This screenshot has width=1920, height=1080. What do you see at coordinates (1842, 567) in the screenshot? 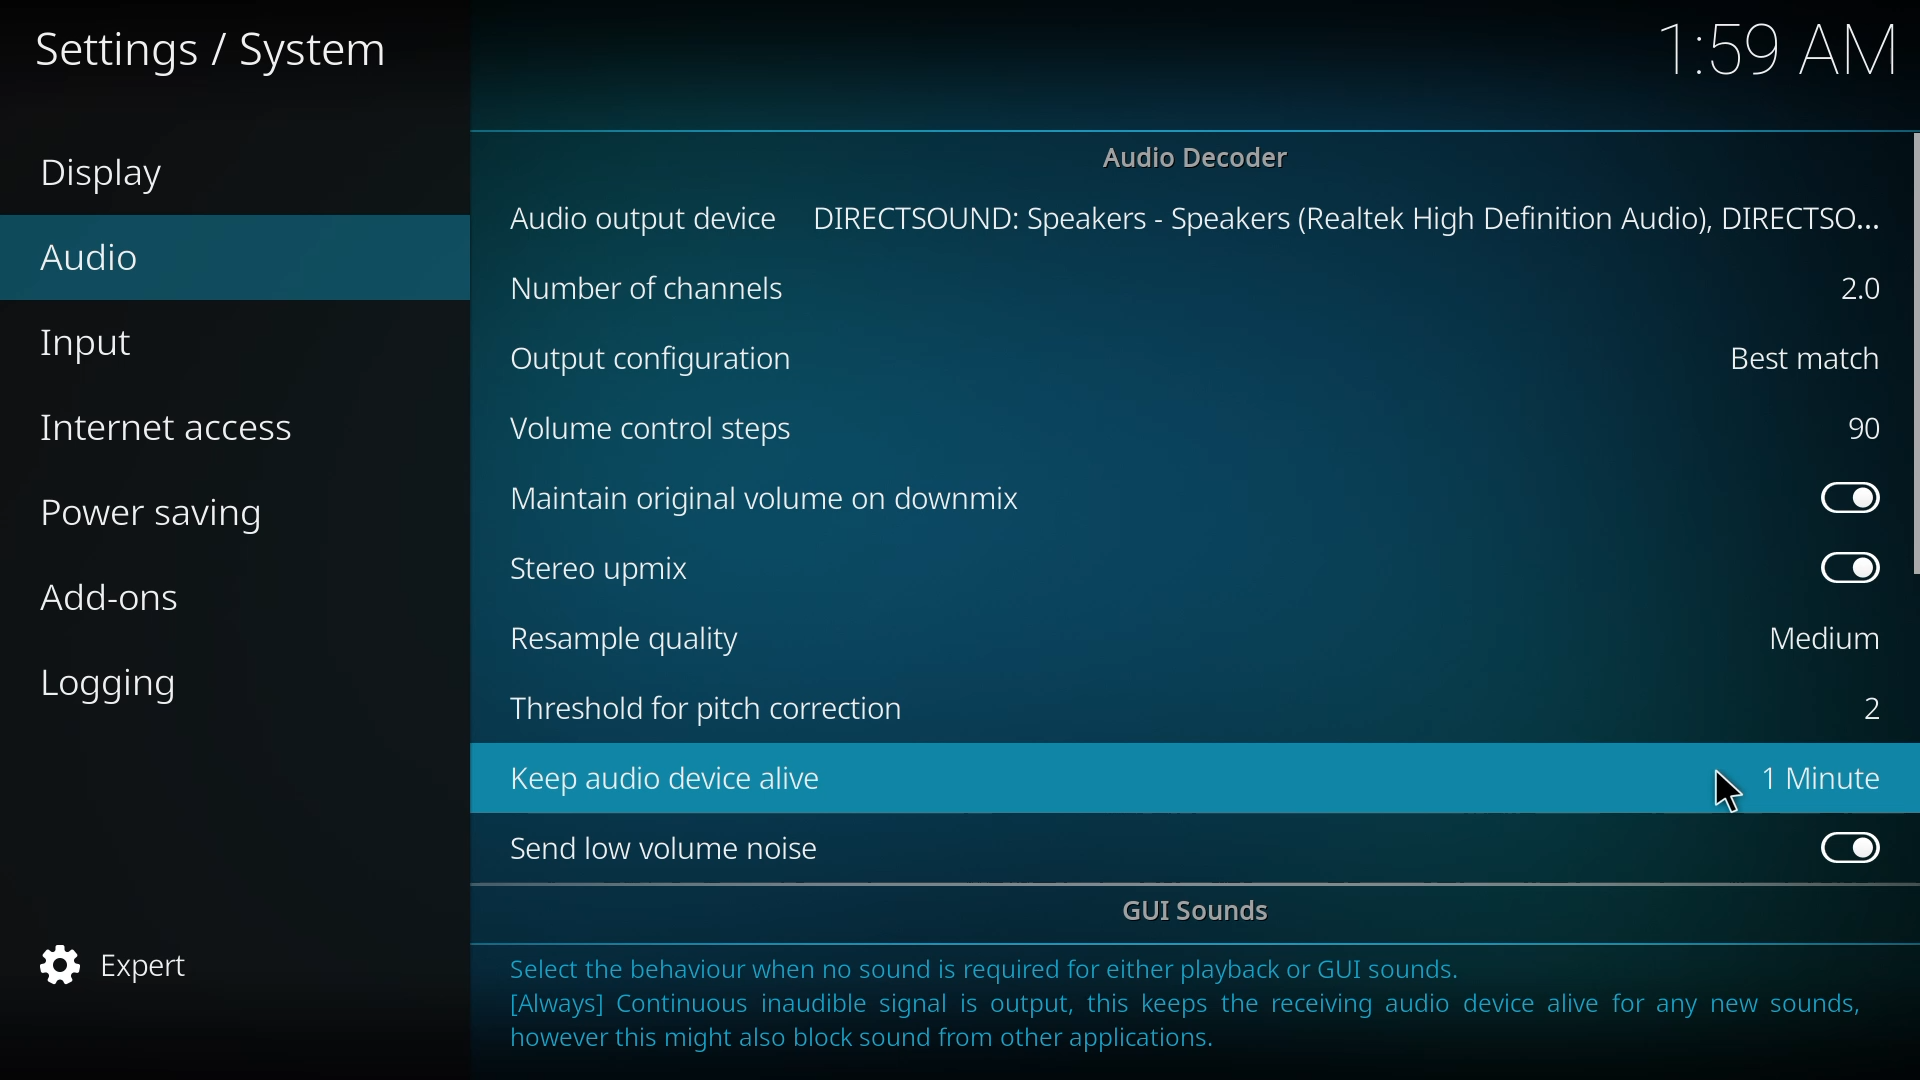
I see `enabled` at bounding box center [1842, 567].